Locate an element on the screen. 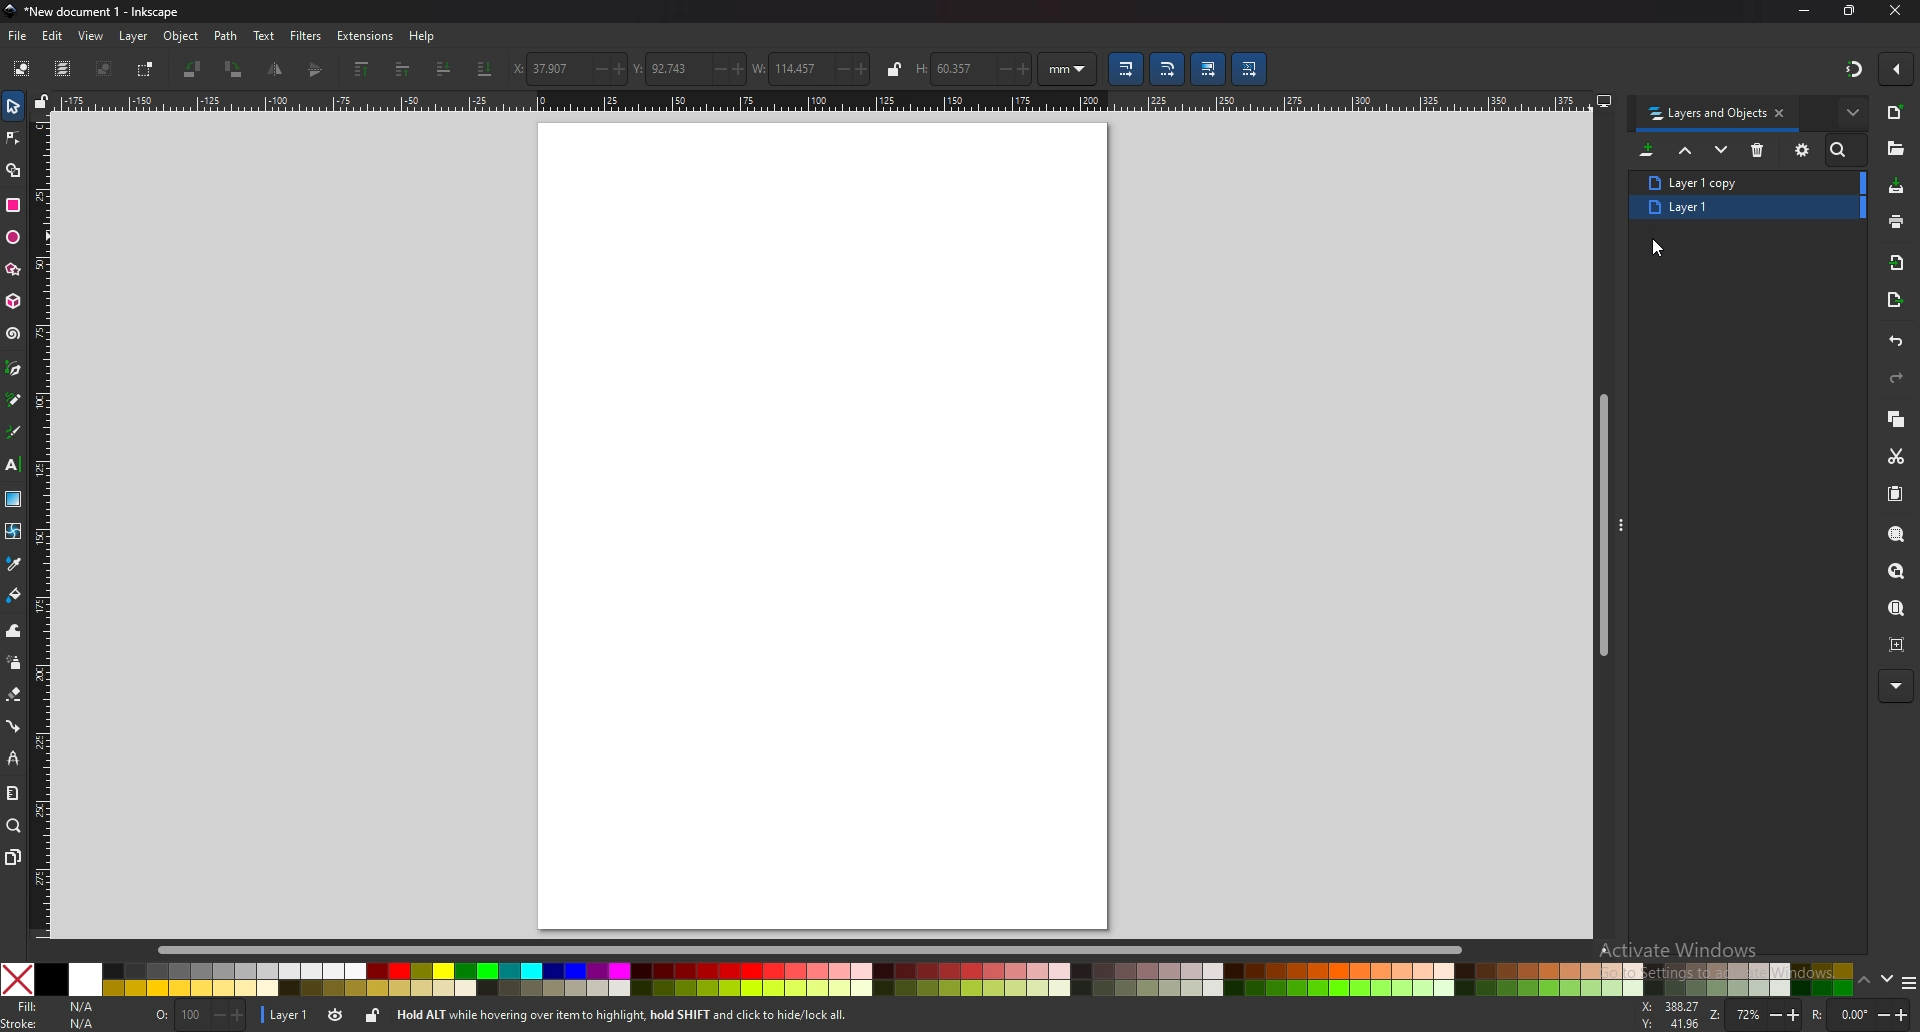  close sidebar is located at coordinates (1780, 112).